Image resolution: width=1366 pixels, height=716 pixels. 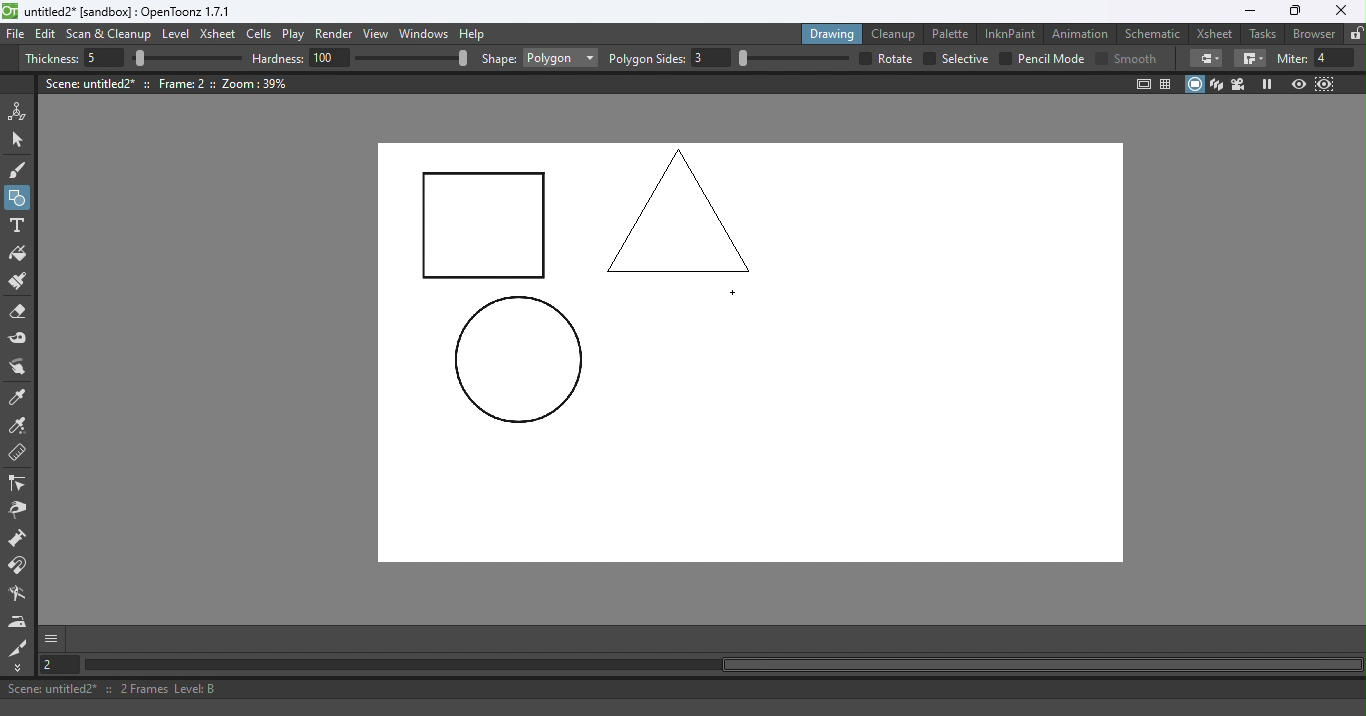 I want to click on Cleanup, so click(x=897, y=33).